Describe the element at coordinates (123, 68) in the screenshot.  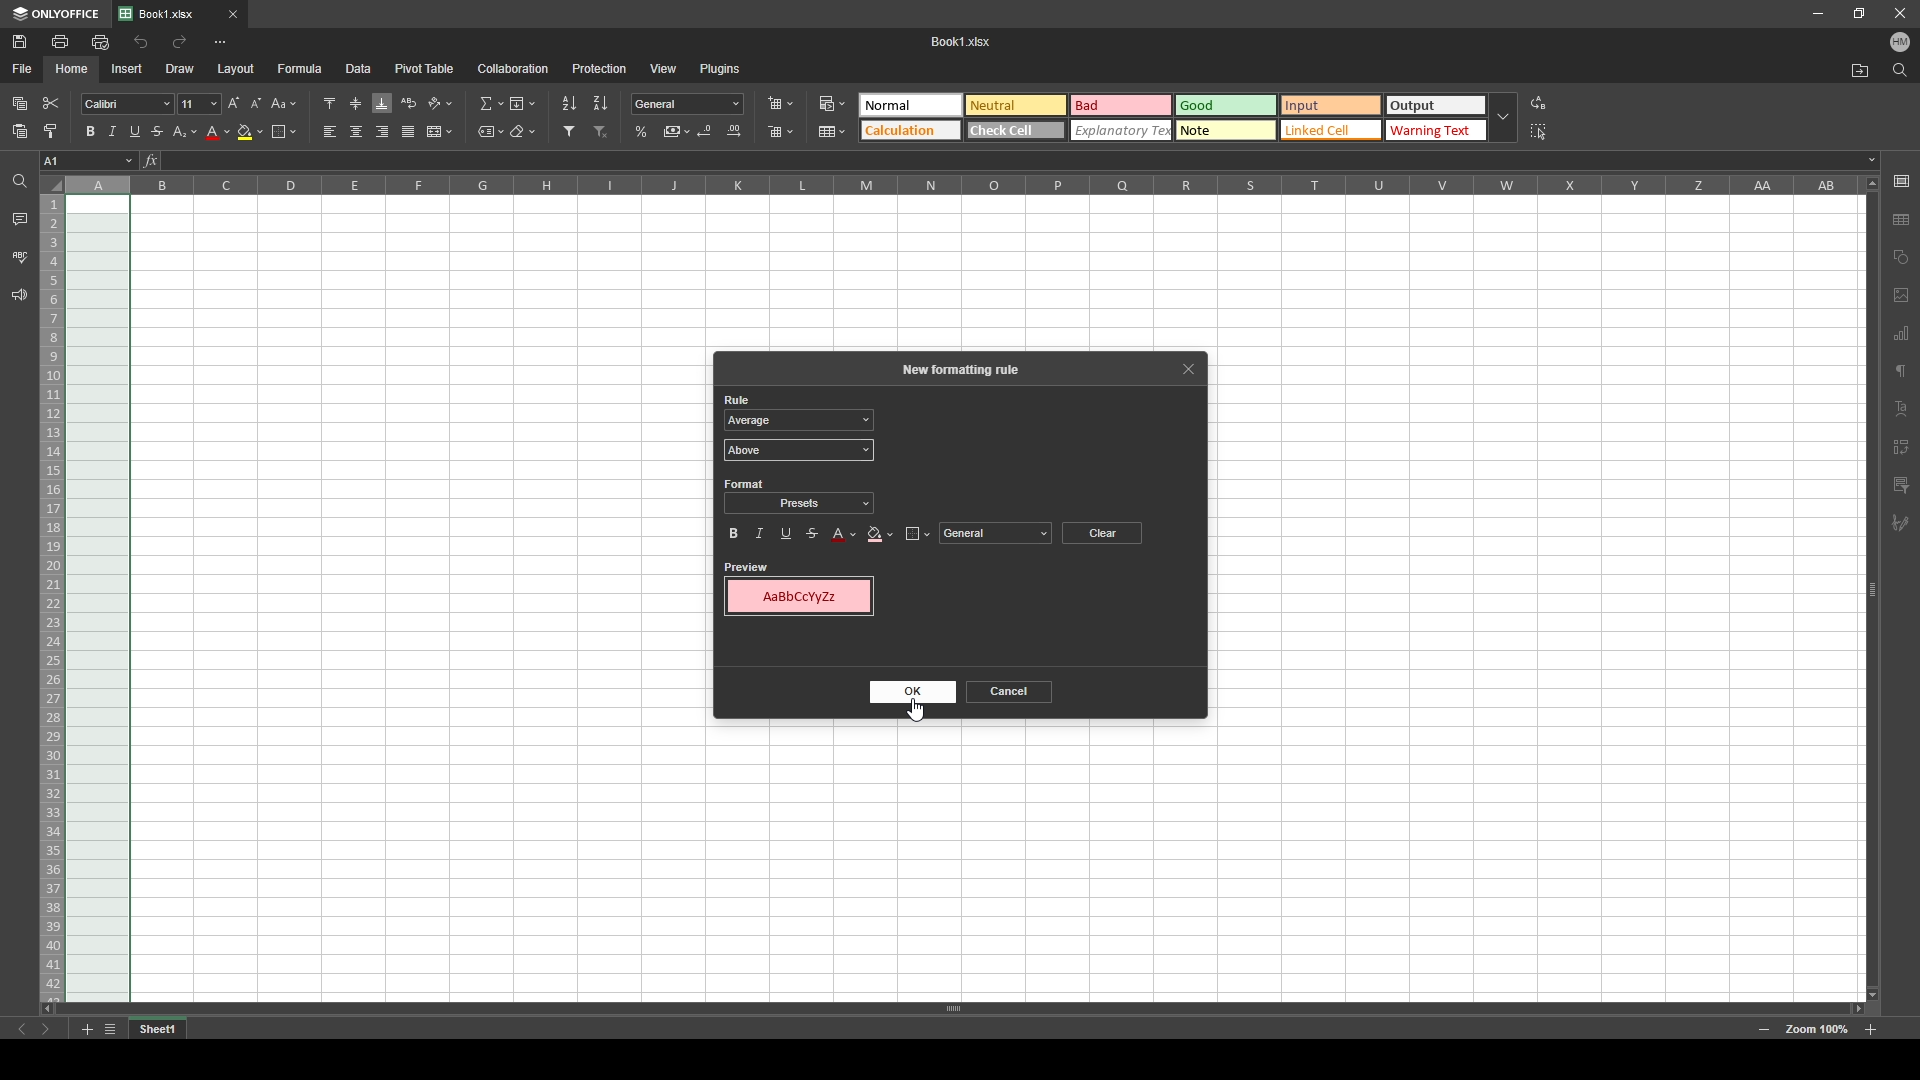
I see `insert` at that location.